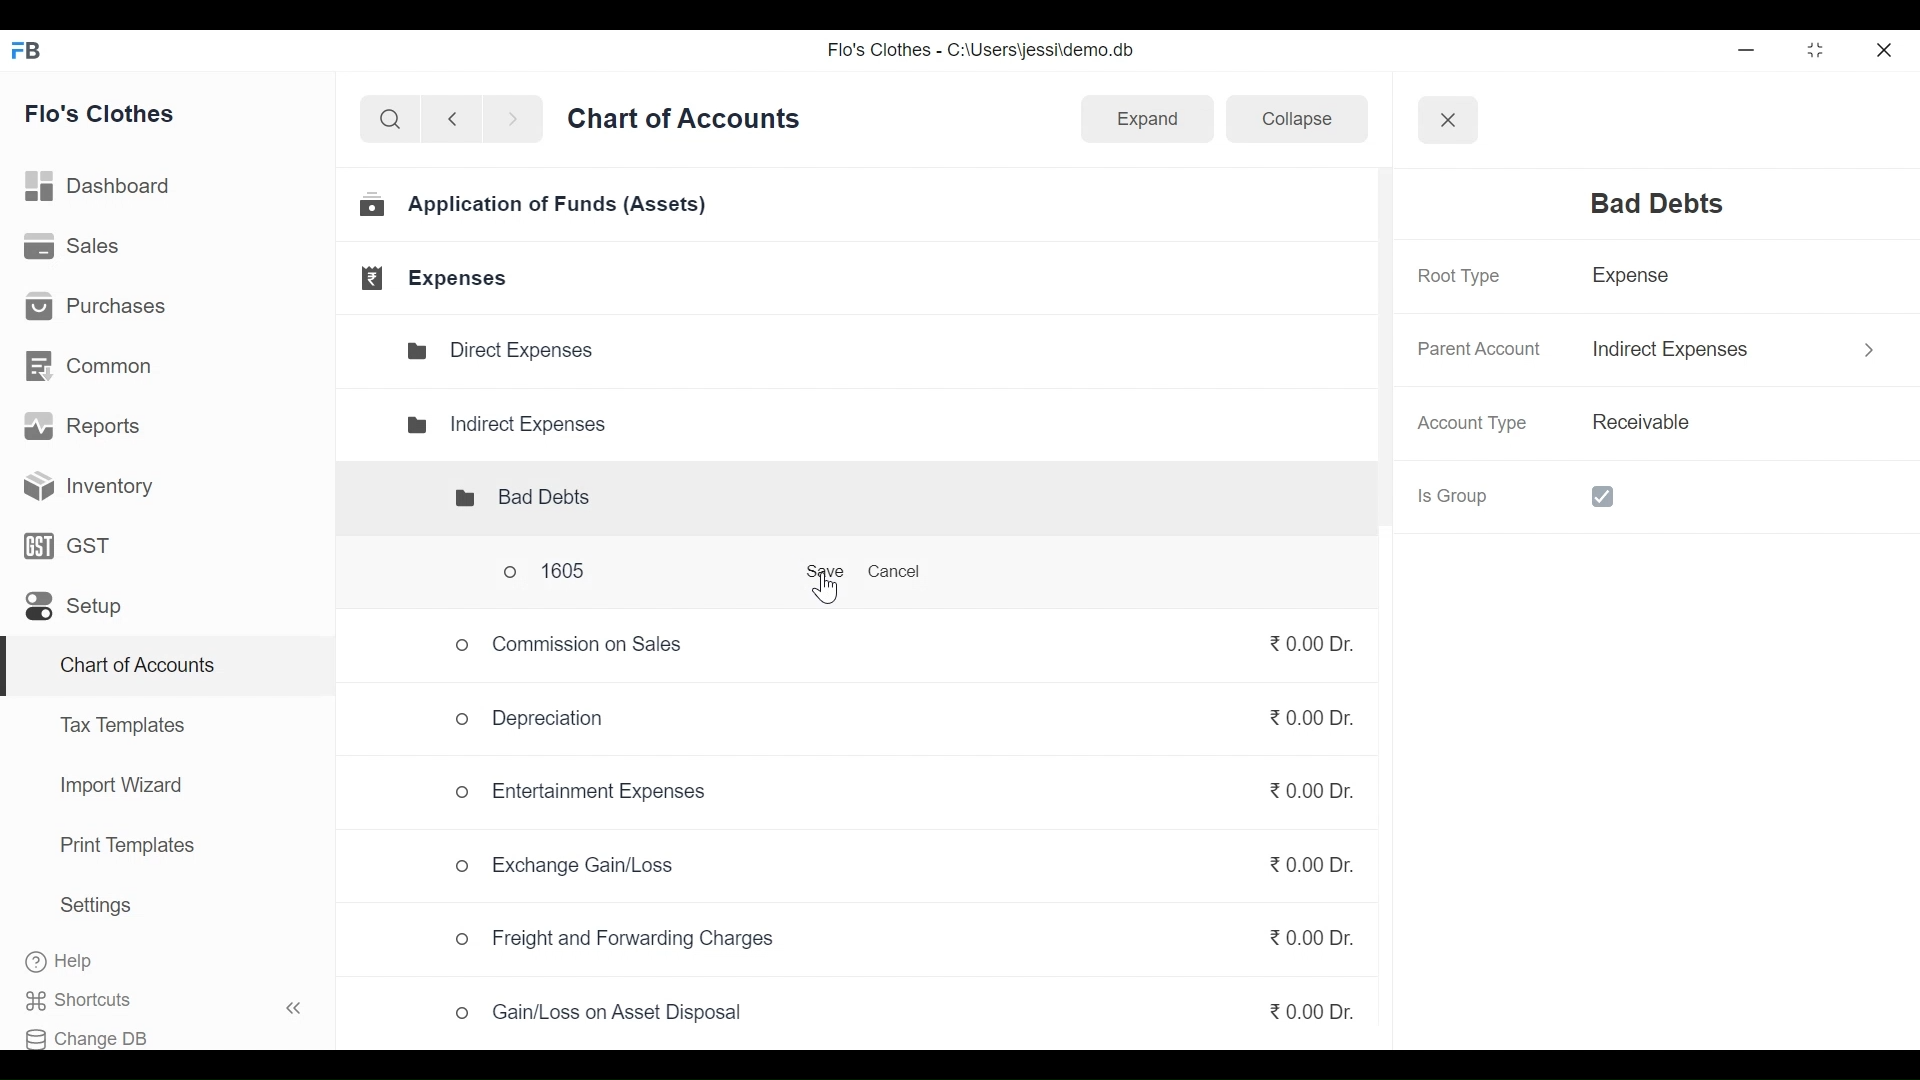  Describe the element at coordinates (1476, 350) in the screenshot. I see `Parent Account` at that location.